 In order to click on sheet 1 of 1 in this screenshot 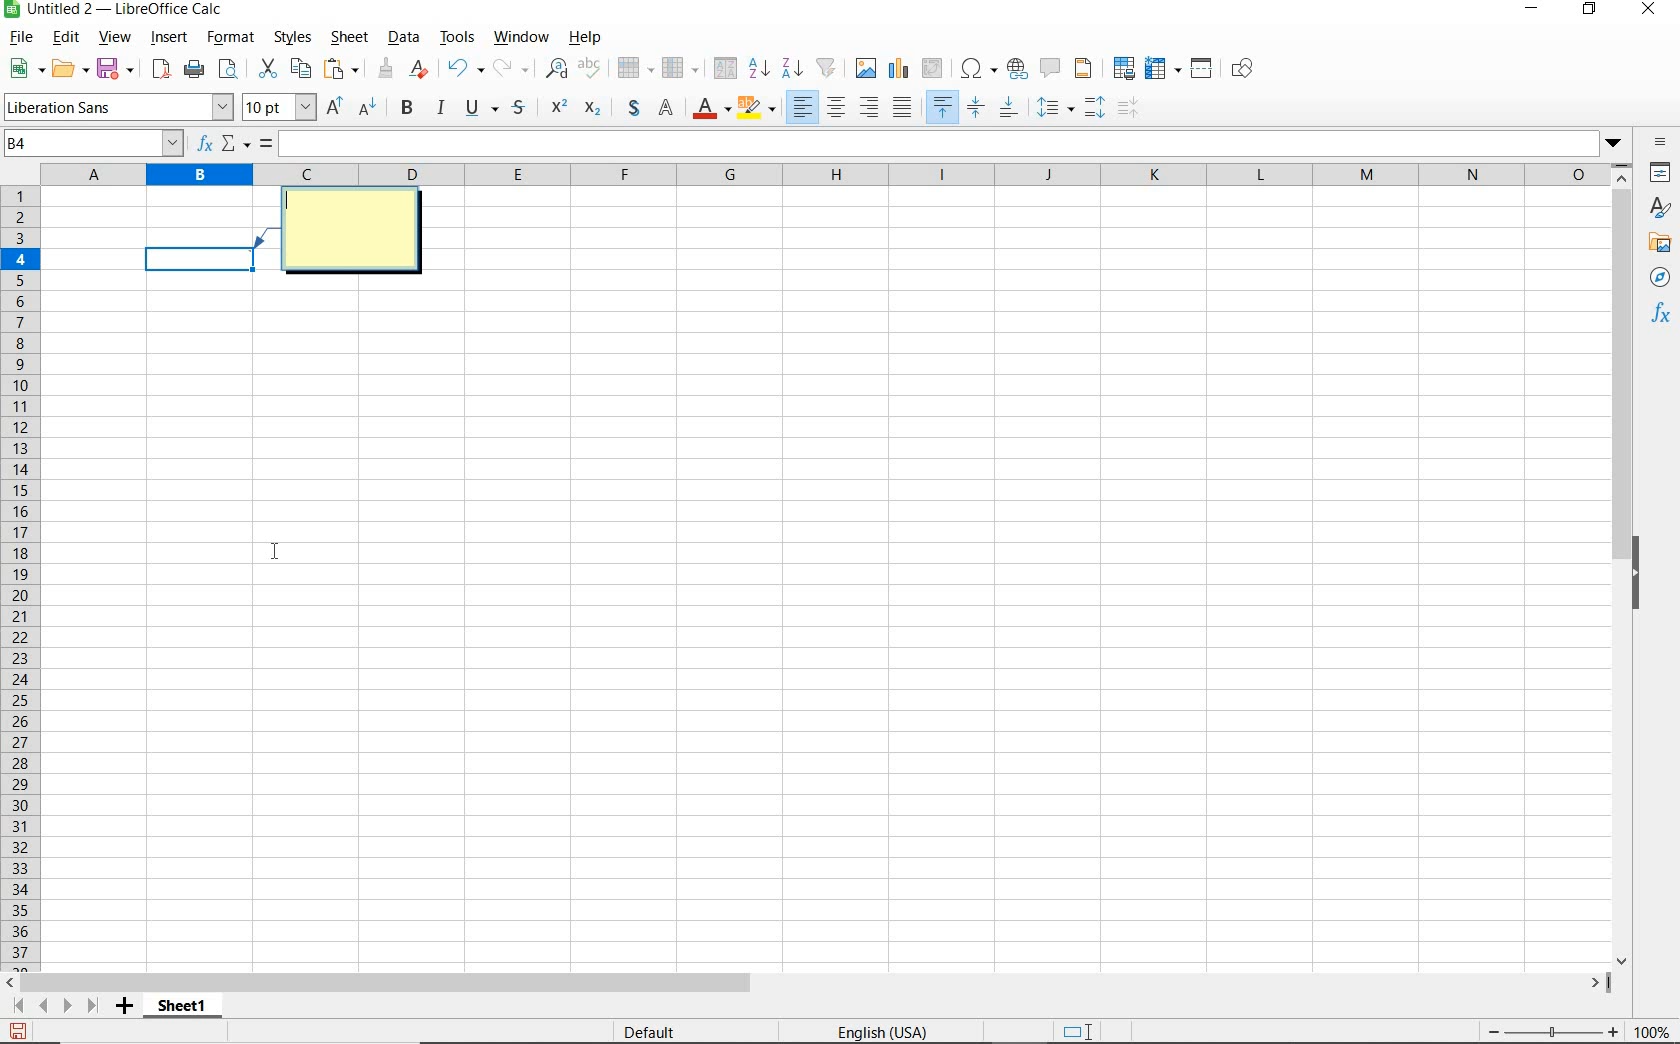, I will do `click(81, 1035)`.